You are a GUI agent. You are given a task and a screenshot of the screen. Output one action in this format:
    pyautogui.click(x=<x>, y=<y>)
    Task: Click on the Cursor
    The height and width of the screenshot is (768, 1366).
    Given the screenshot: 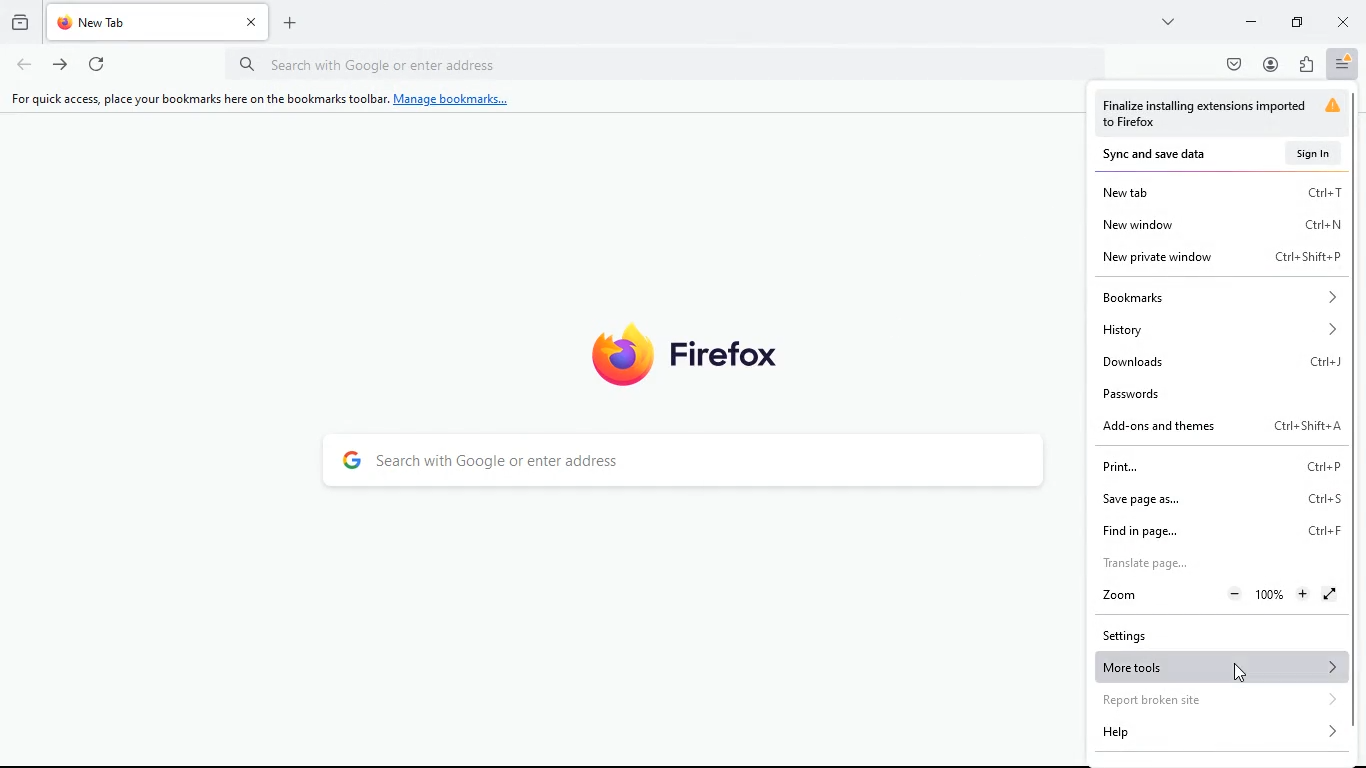 What is the action you would take?
    pyautogui.click(x=1239, y=672)
    